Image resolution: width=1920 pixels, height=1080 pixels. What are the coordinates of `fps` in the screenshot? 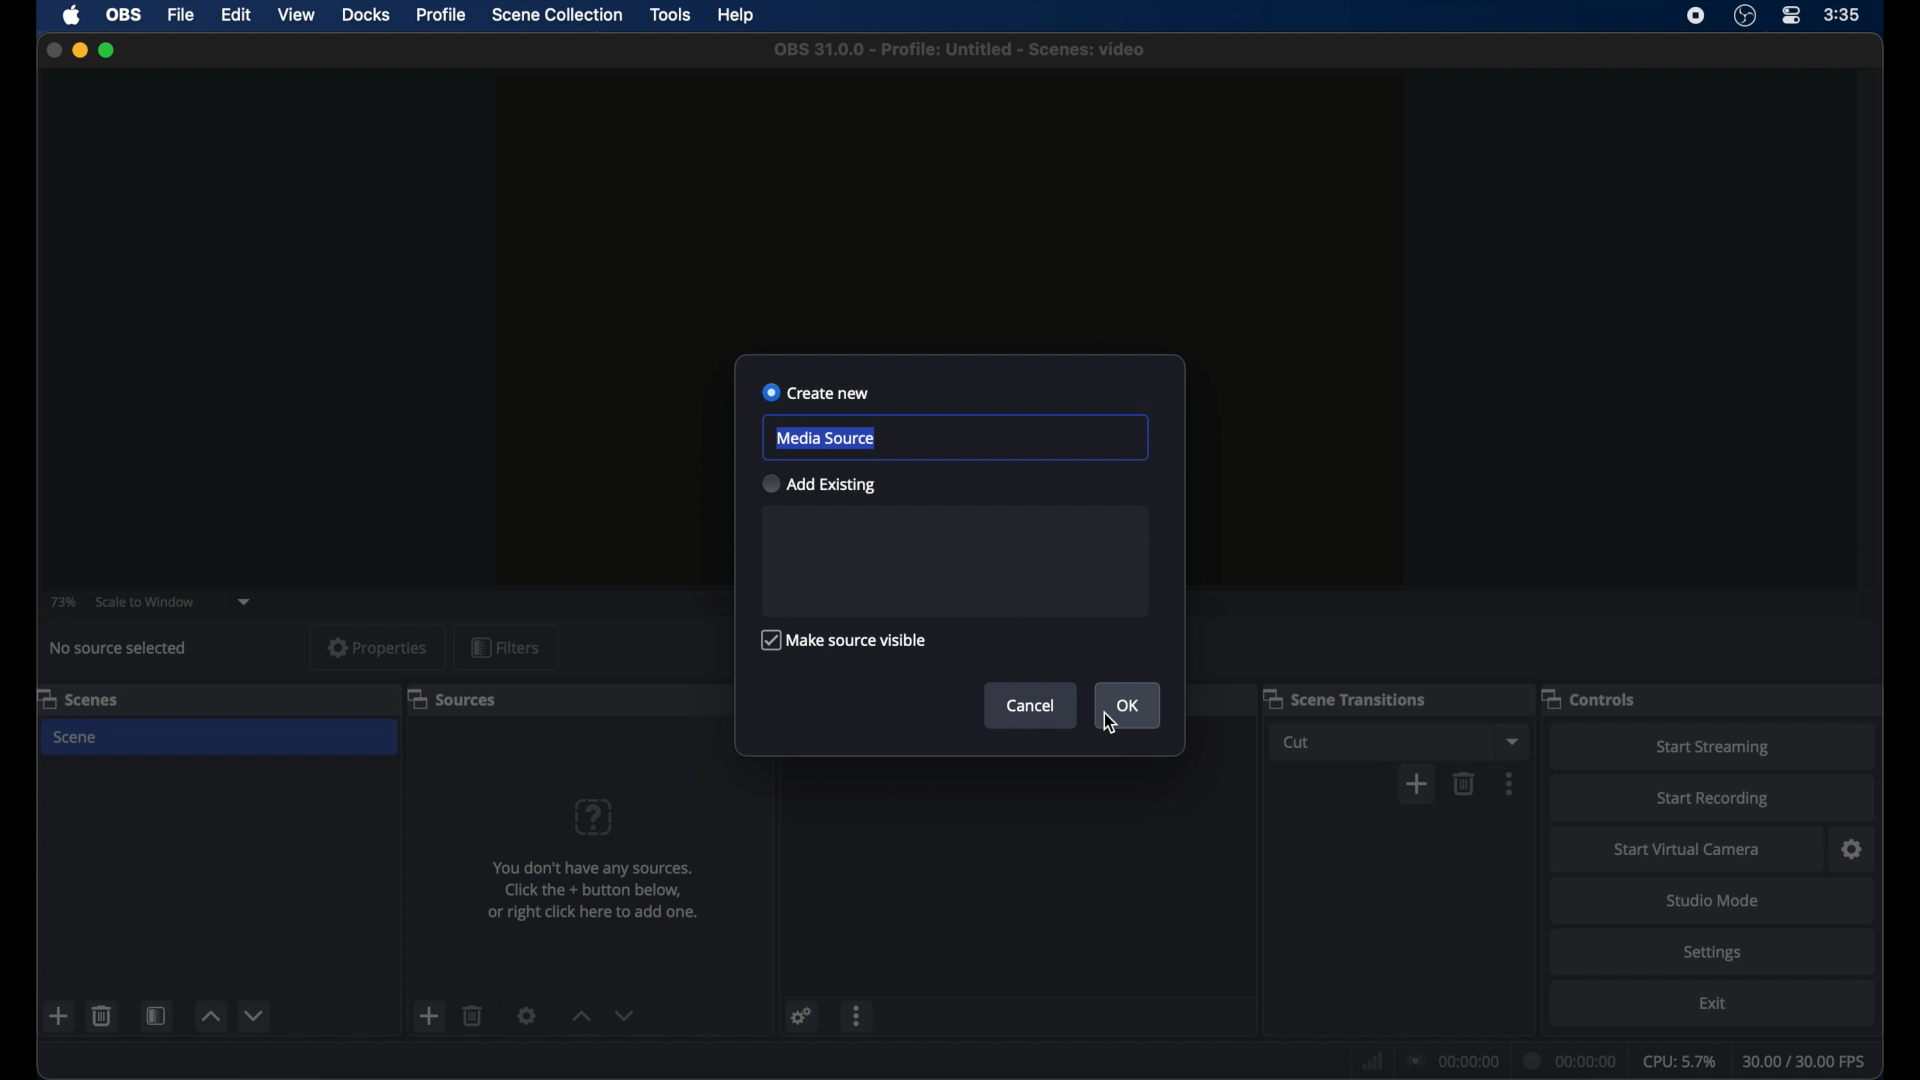 It's located at (1806, 1061).